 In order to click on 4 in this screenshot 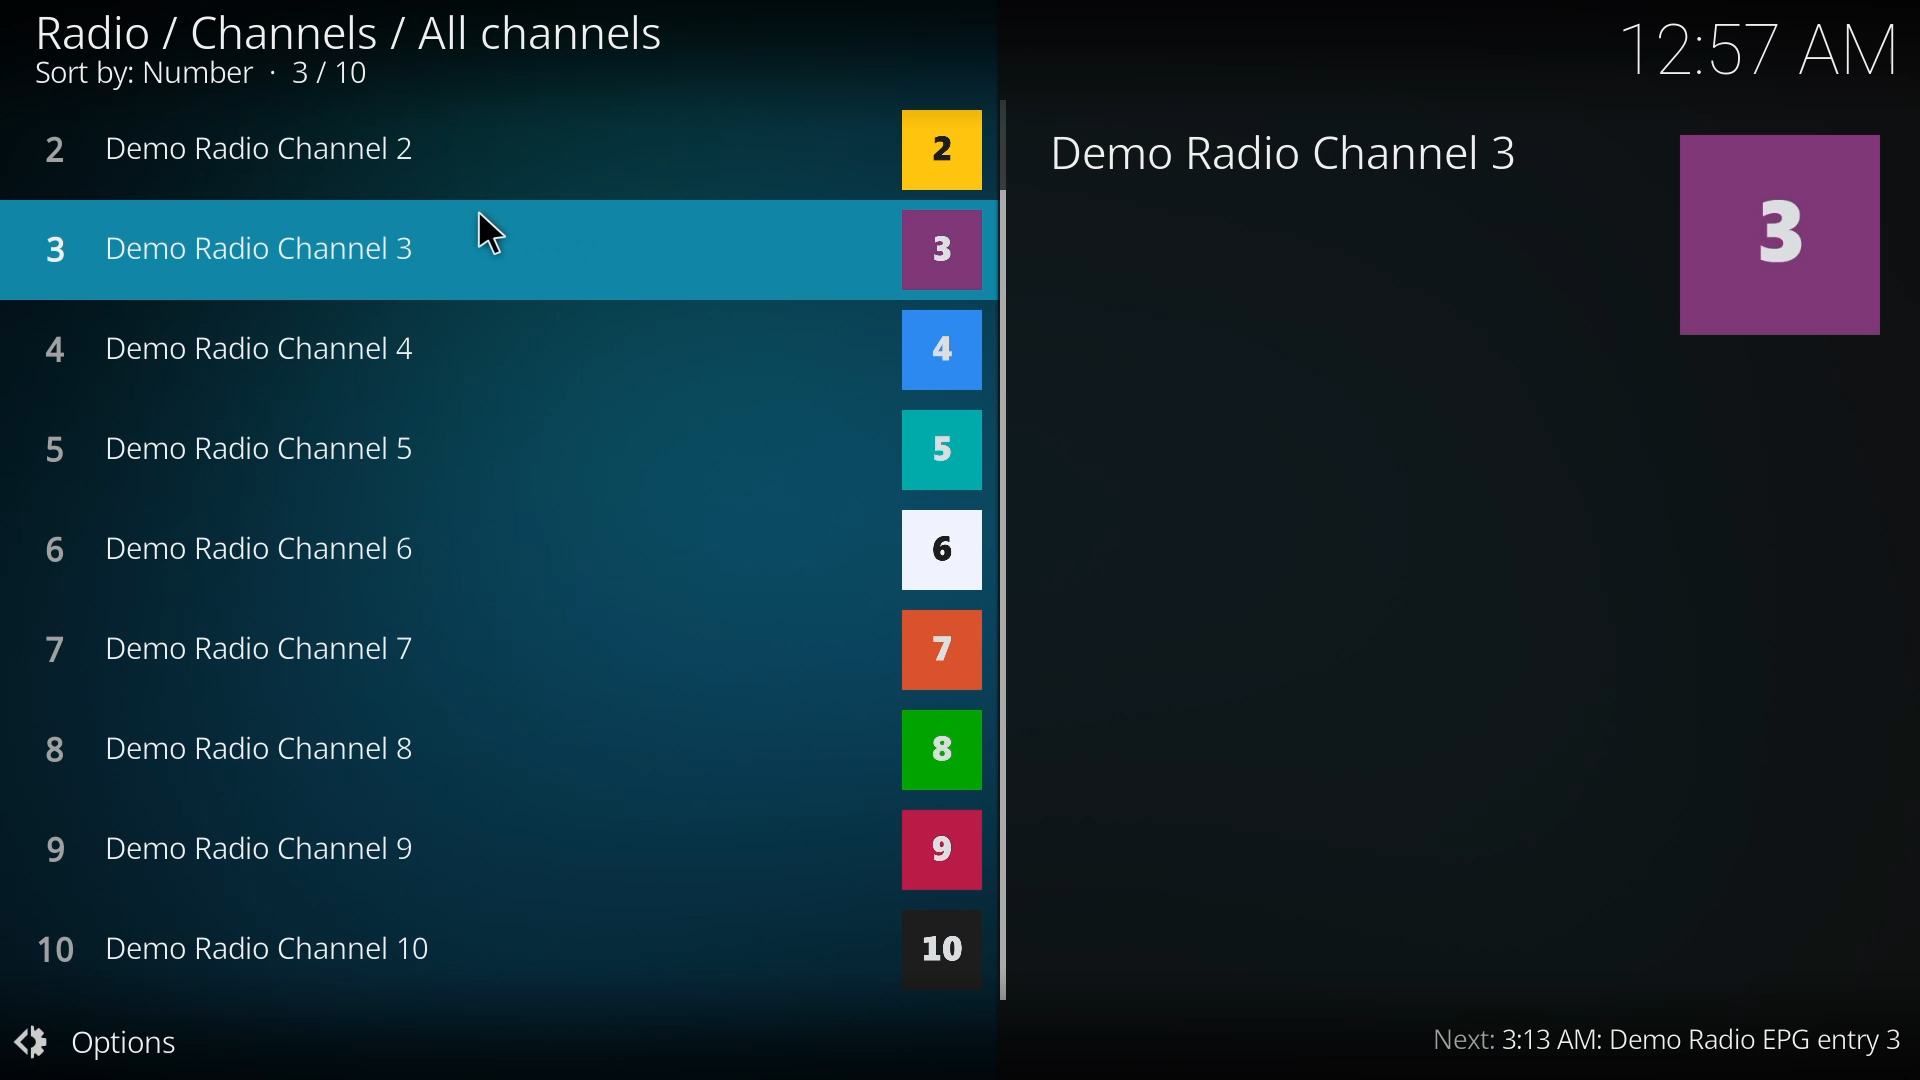, I will do `click(940, 353)`.